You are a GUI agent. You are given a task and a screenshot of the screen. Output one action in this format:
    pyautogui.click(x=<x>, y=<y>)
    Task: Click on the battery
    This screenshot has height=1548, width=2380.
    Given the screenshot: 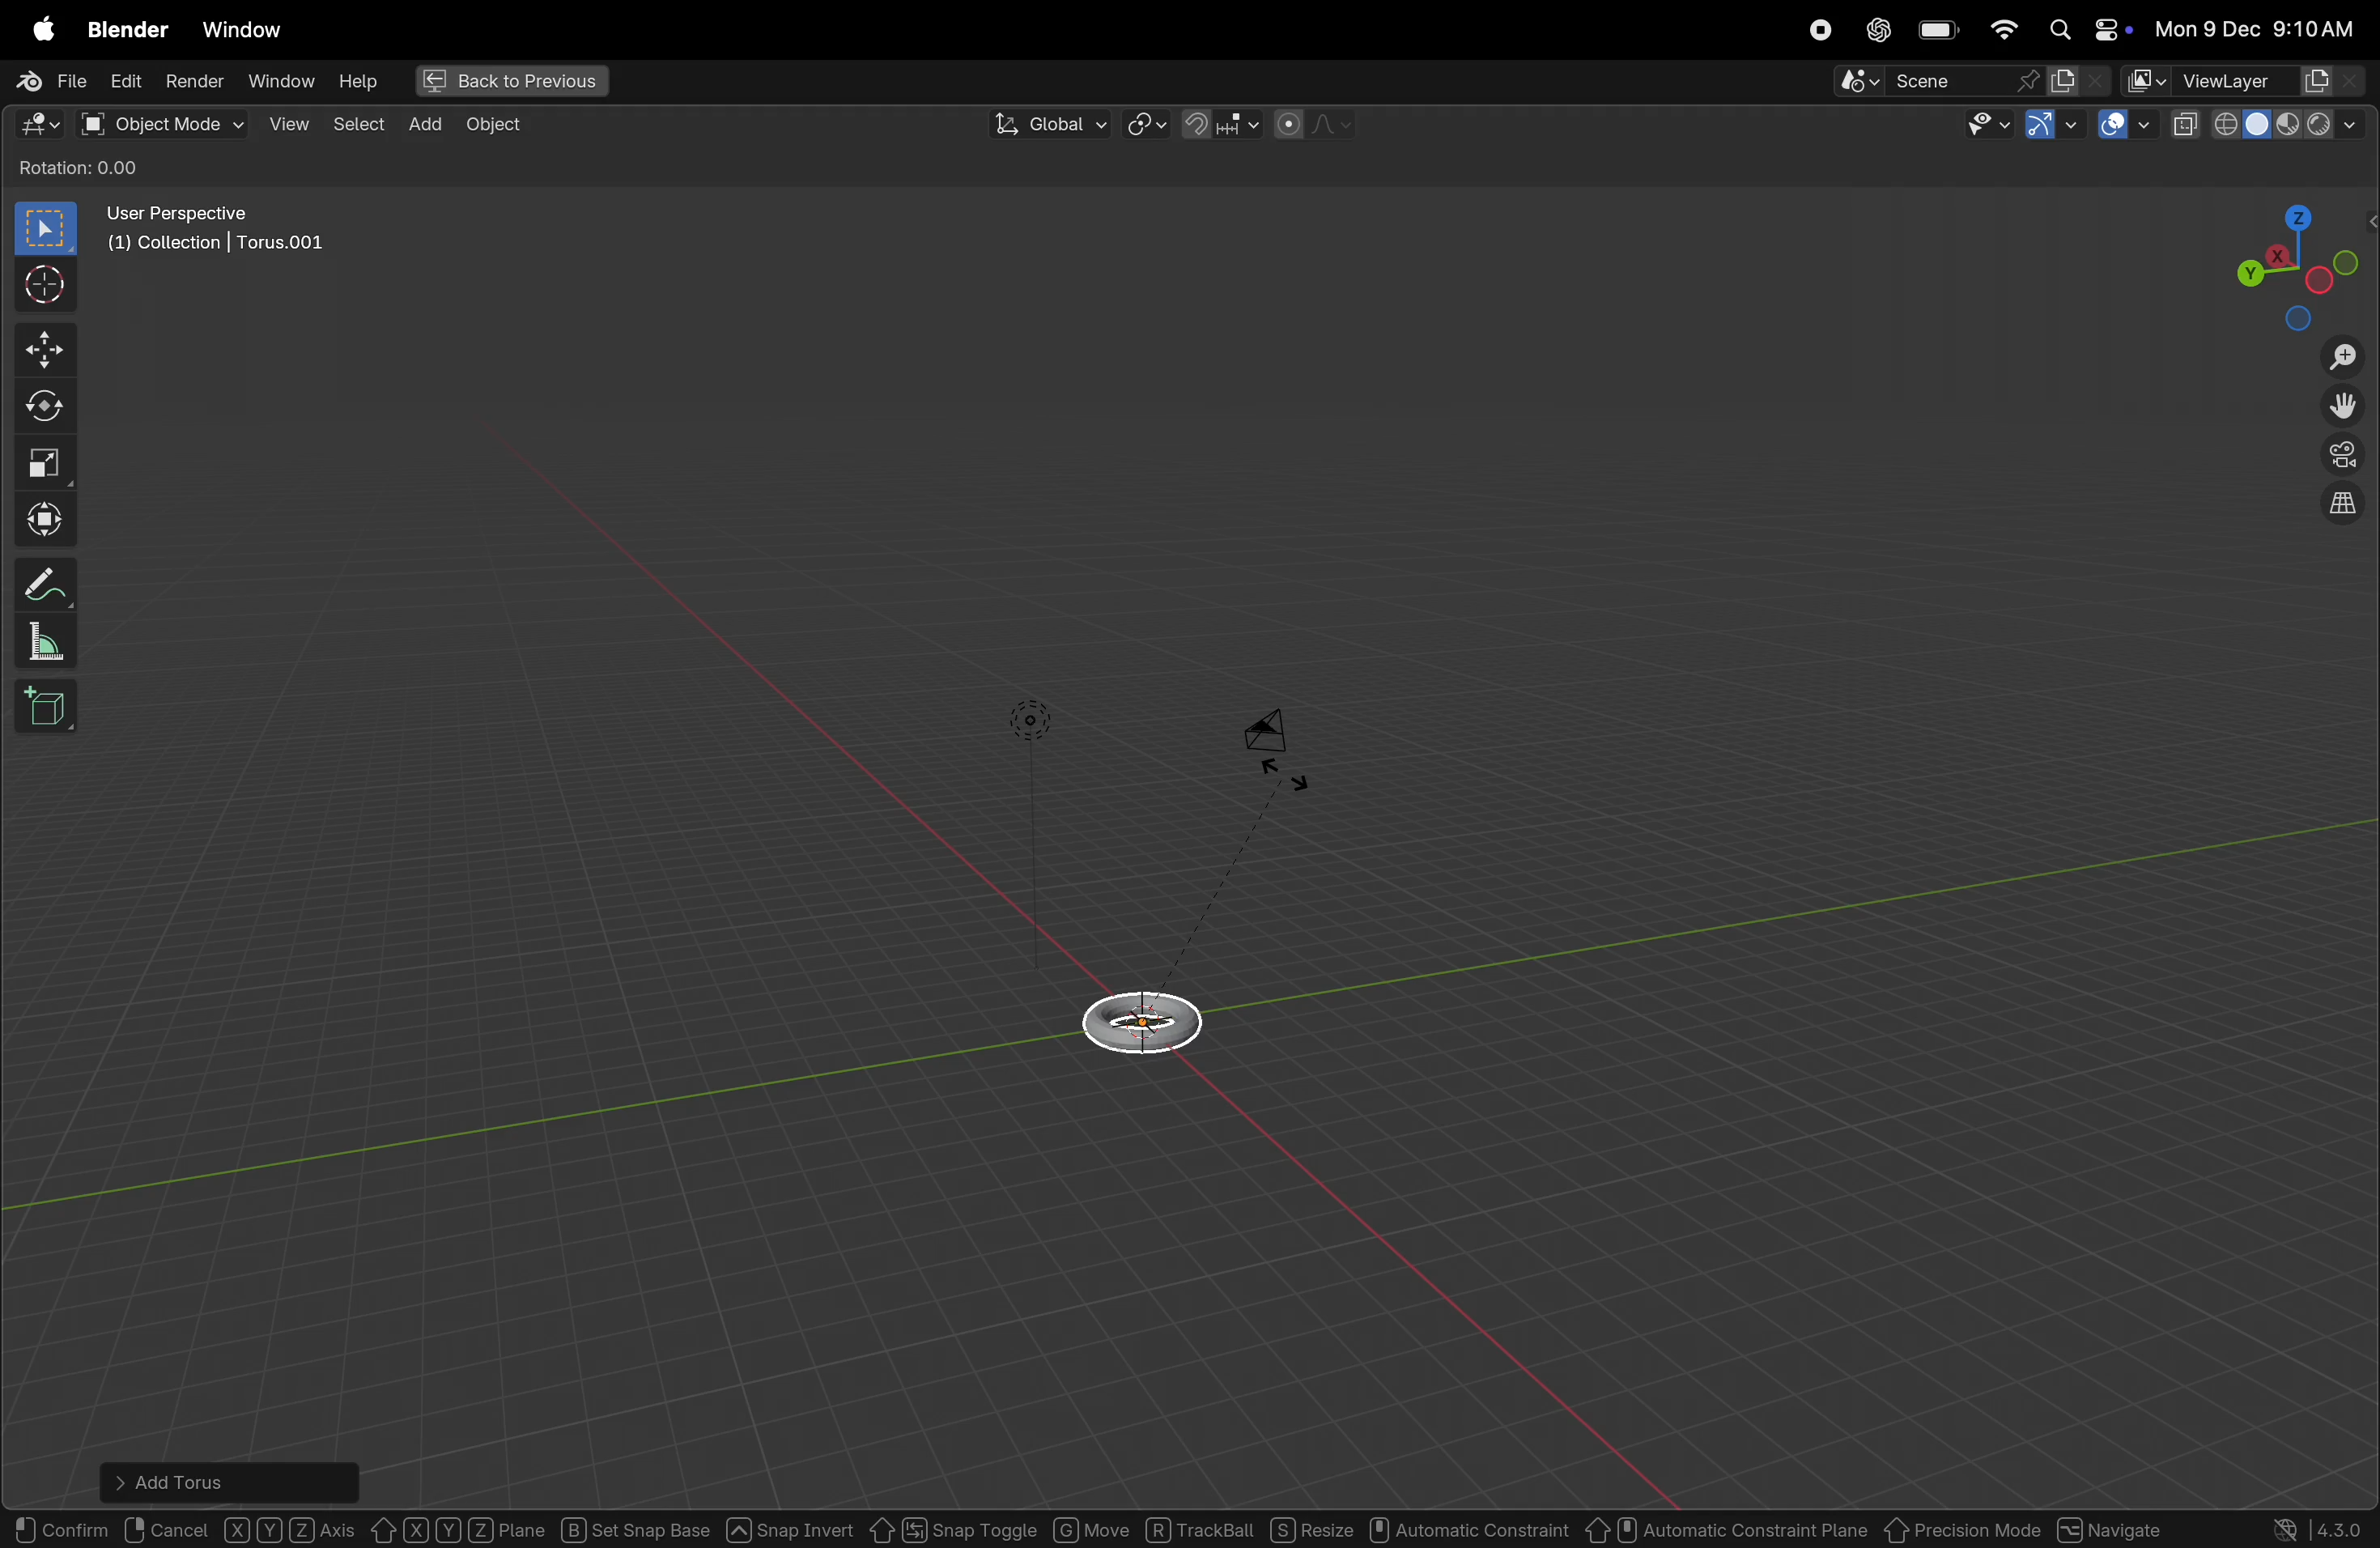 What is the action you would take?
    pyautogui.click(x=1939, y=32)
    